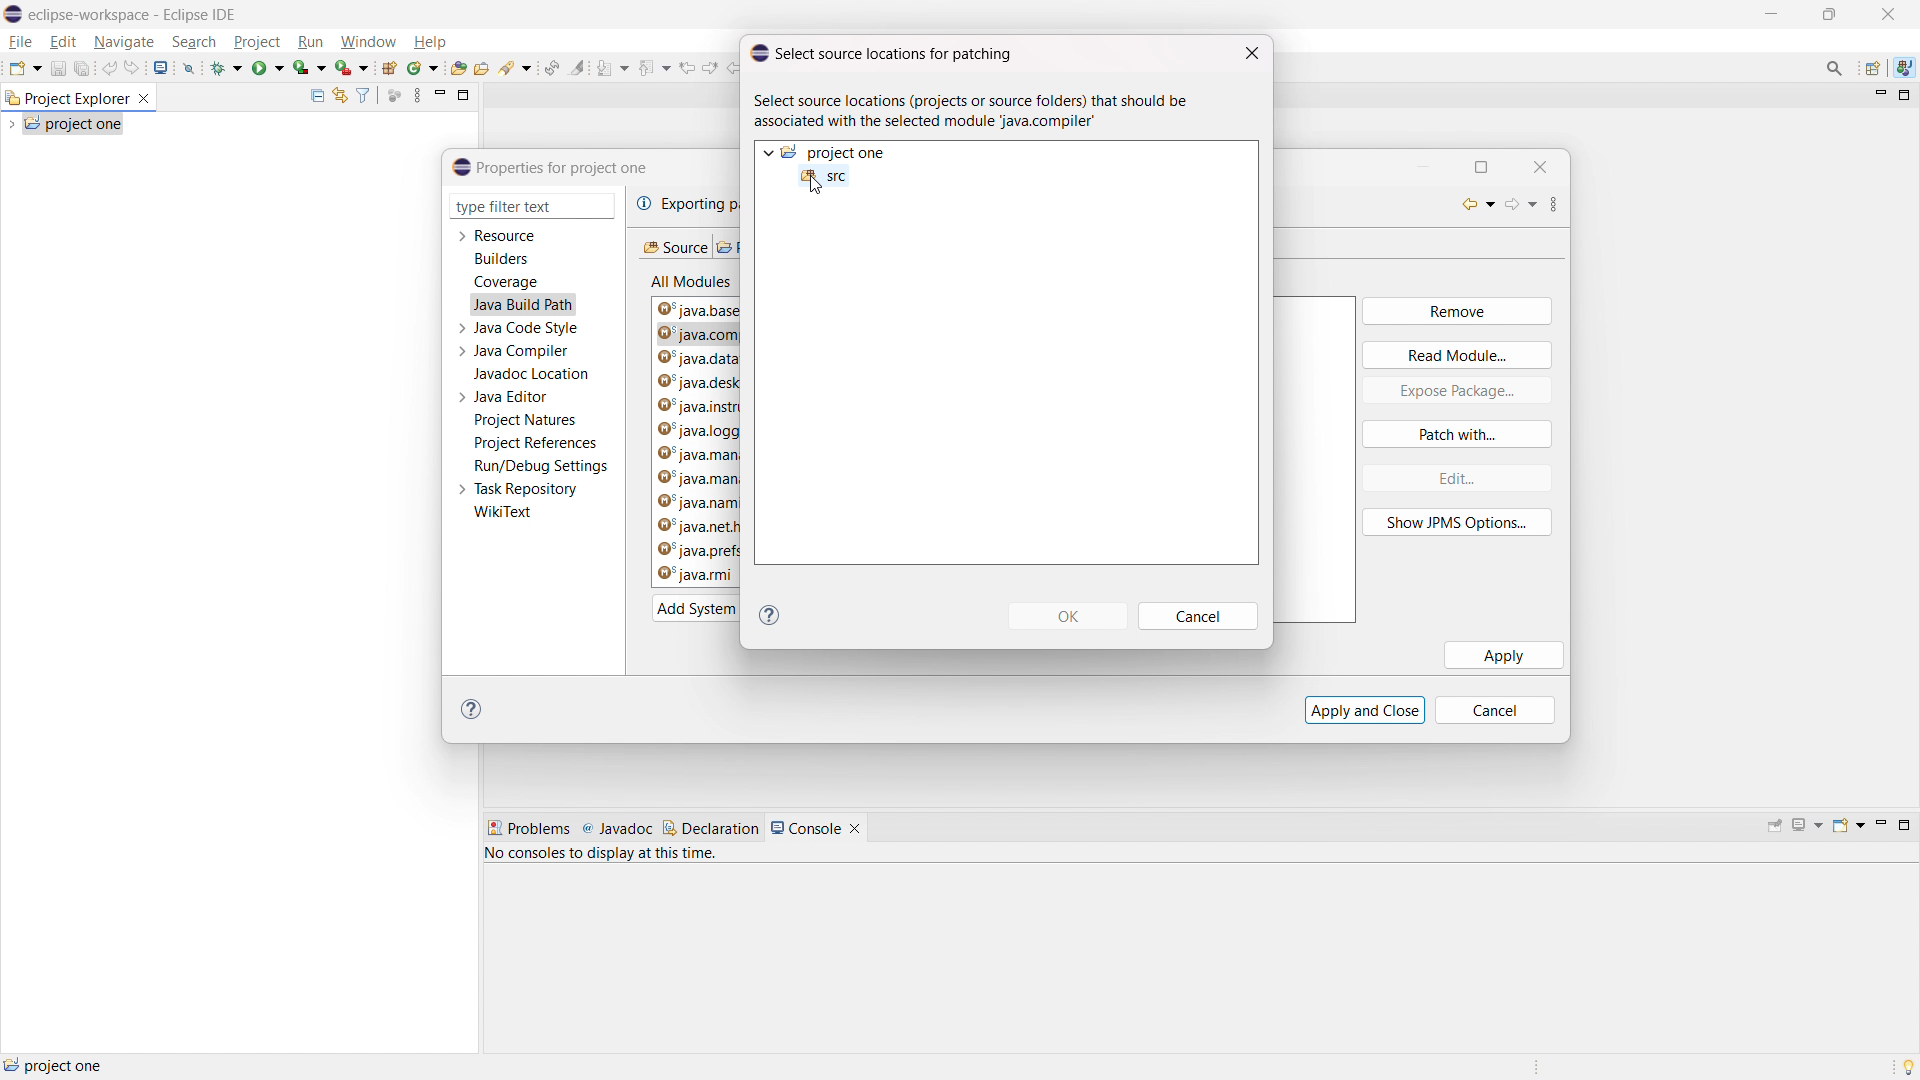 This screenshot has width=1920, height=1080. Describe the element at coordinates (461, 351) in the screenshot. I see `expand java compiler` at that location.